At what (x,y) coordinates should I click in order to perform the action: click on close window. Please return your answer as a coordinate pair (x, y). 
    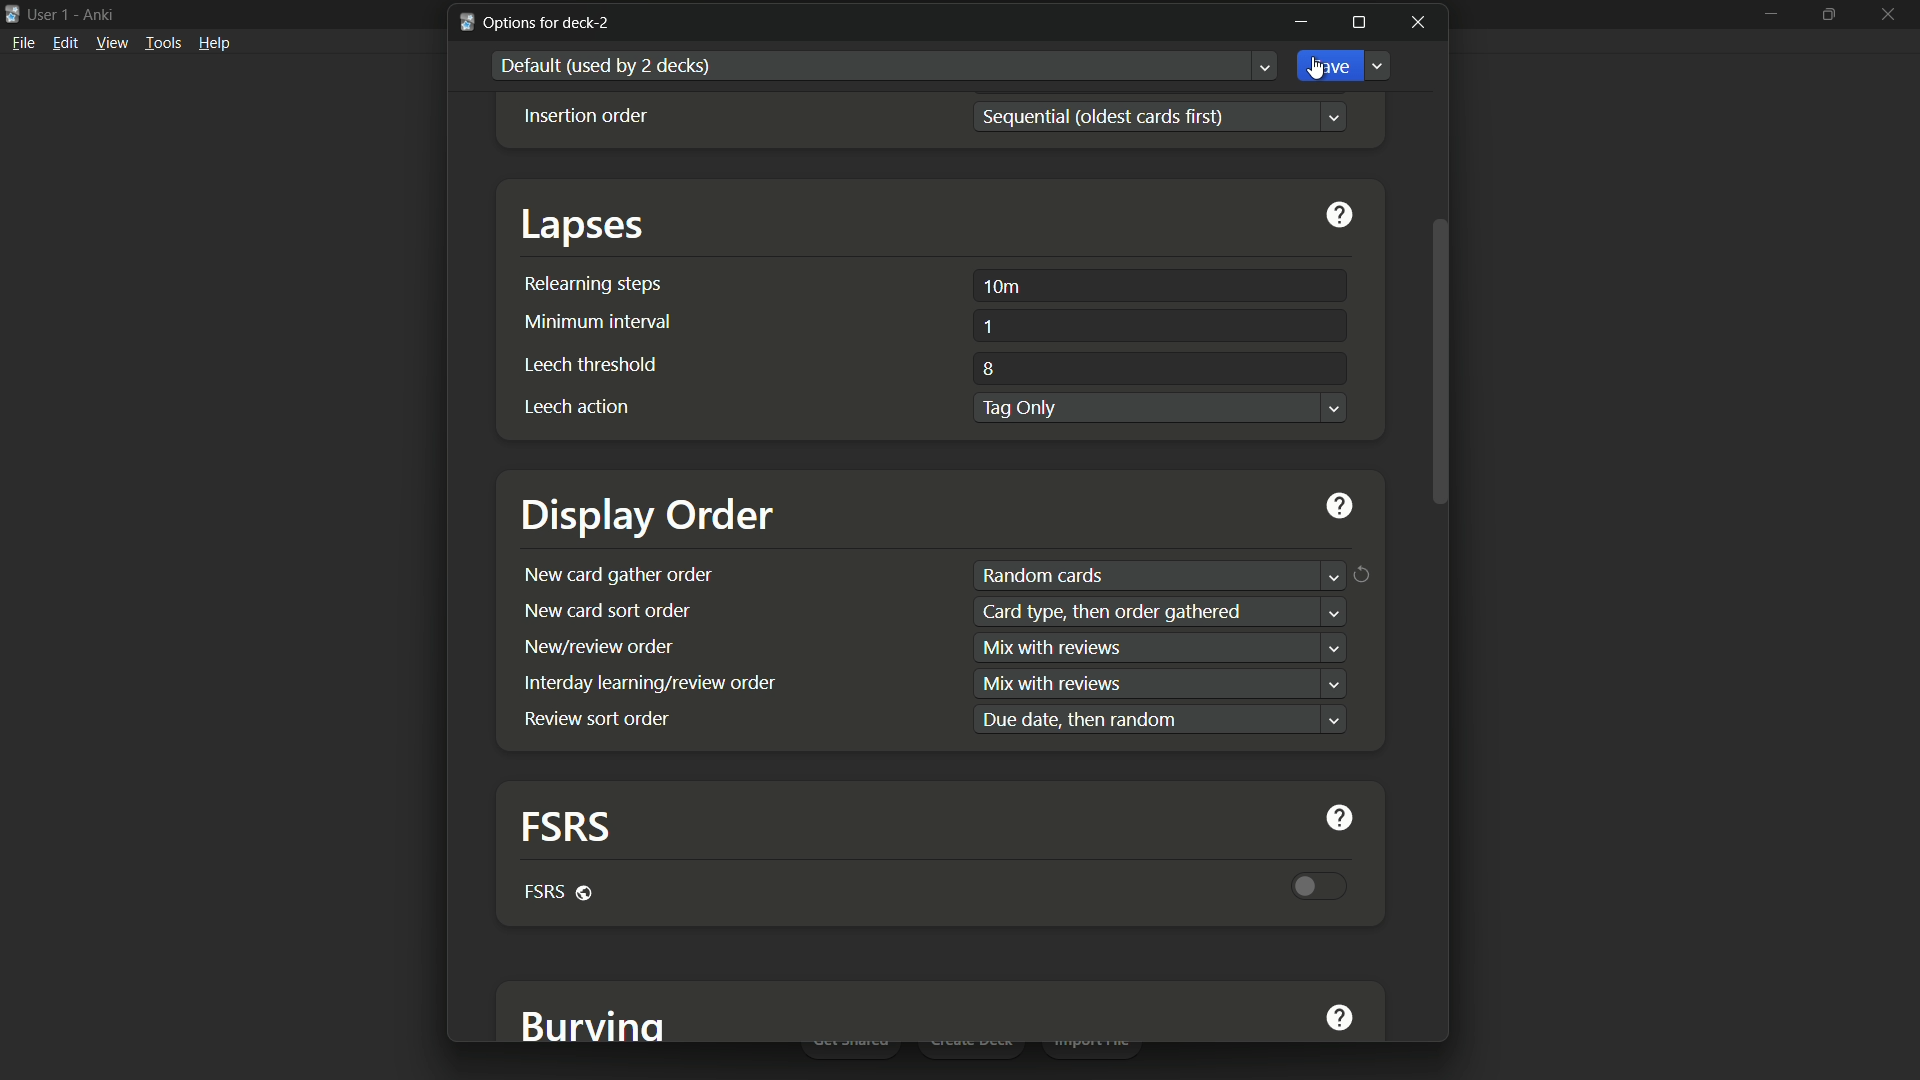
    Looking at the image, I should click on (1418, 22).